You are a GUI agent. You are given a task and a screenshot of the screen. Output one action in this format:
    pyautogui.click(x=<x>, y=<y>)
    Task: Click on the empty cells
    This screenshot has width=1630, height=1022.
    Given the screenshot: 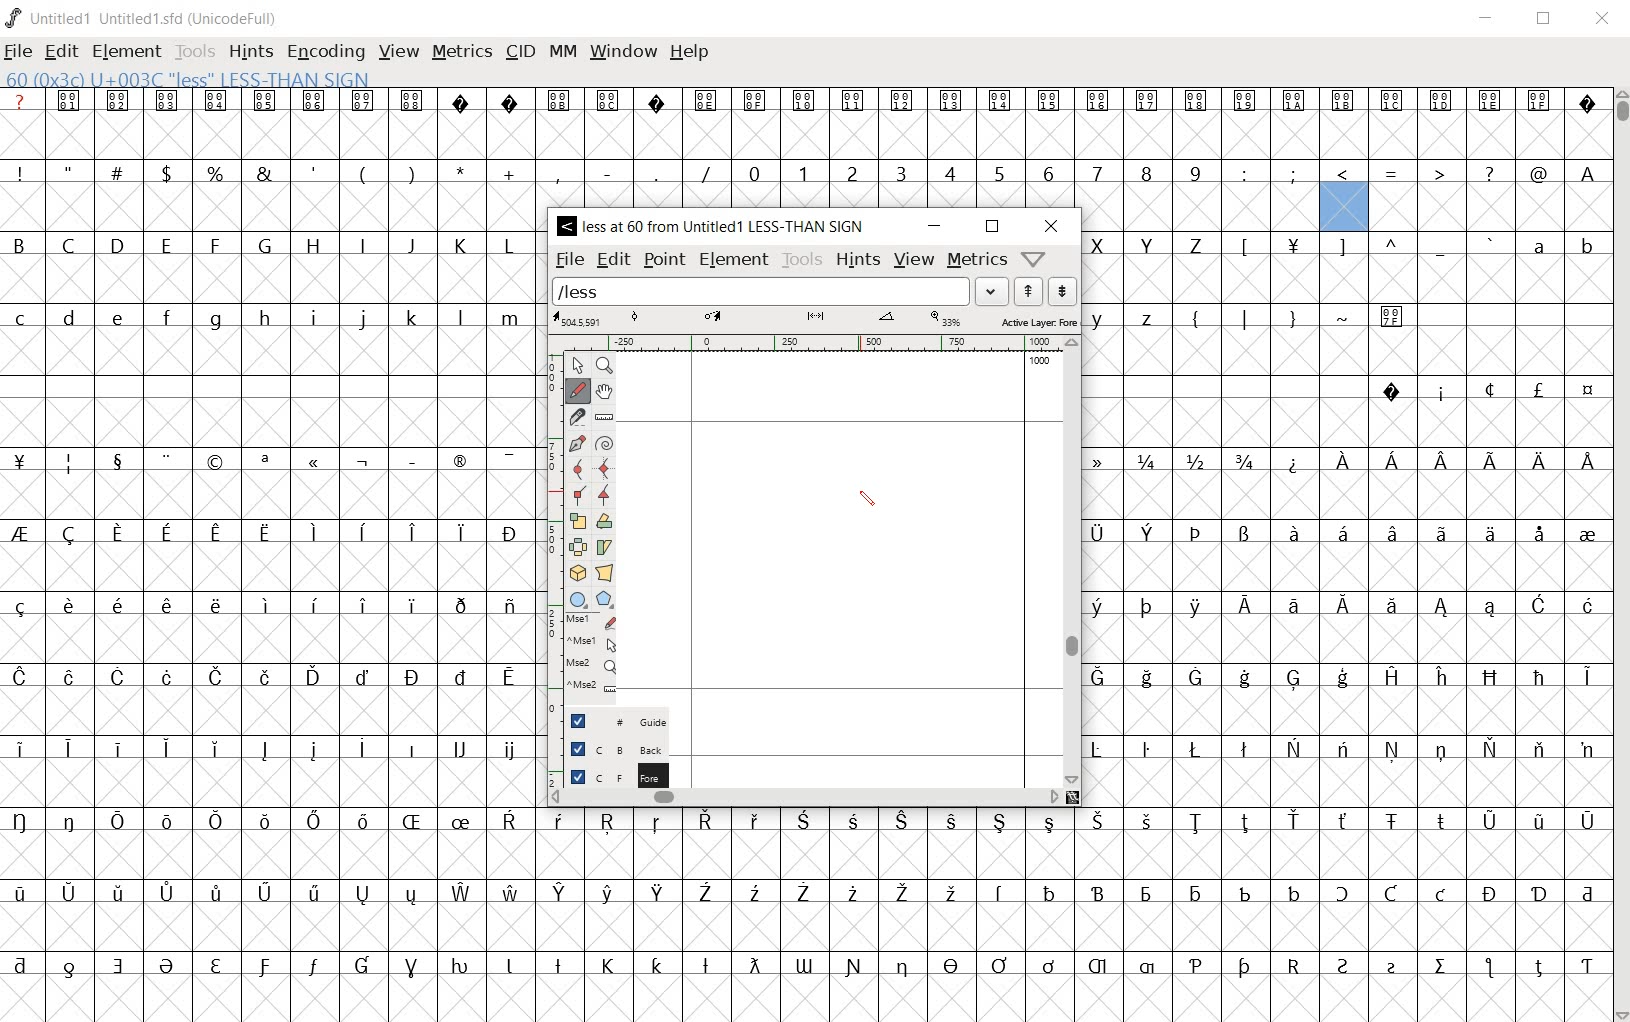 What is the action you would take?
    pyautogui.click(x=268, y=711)
    